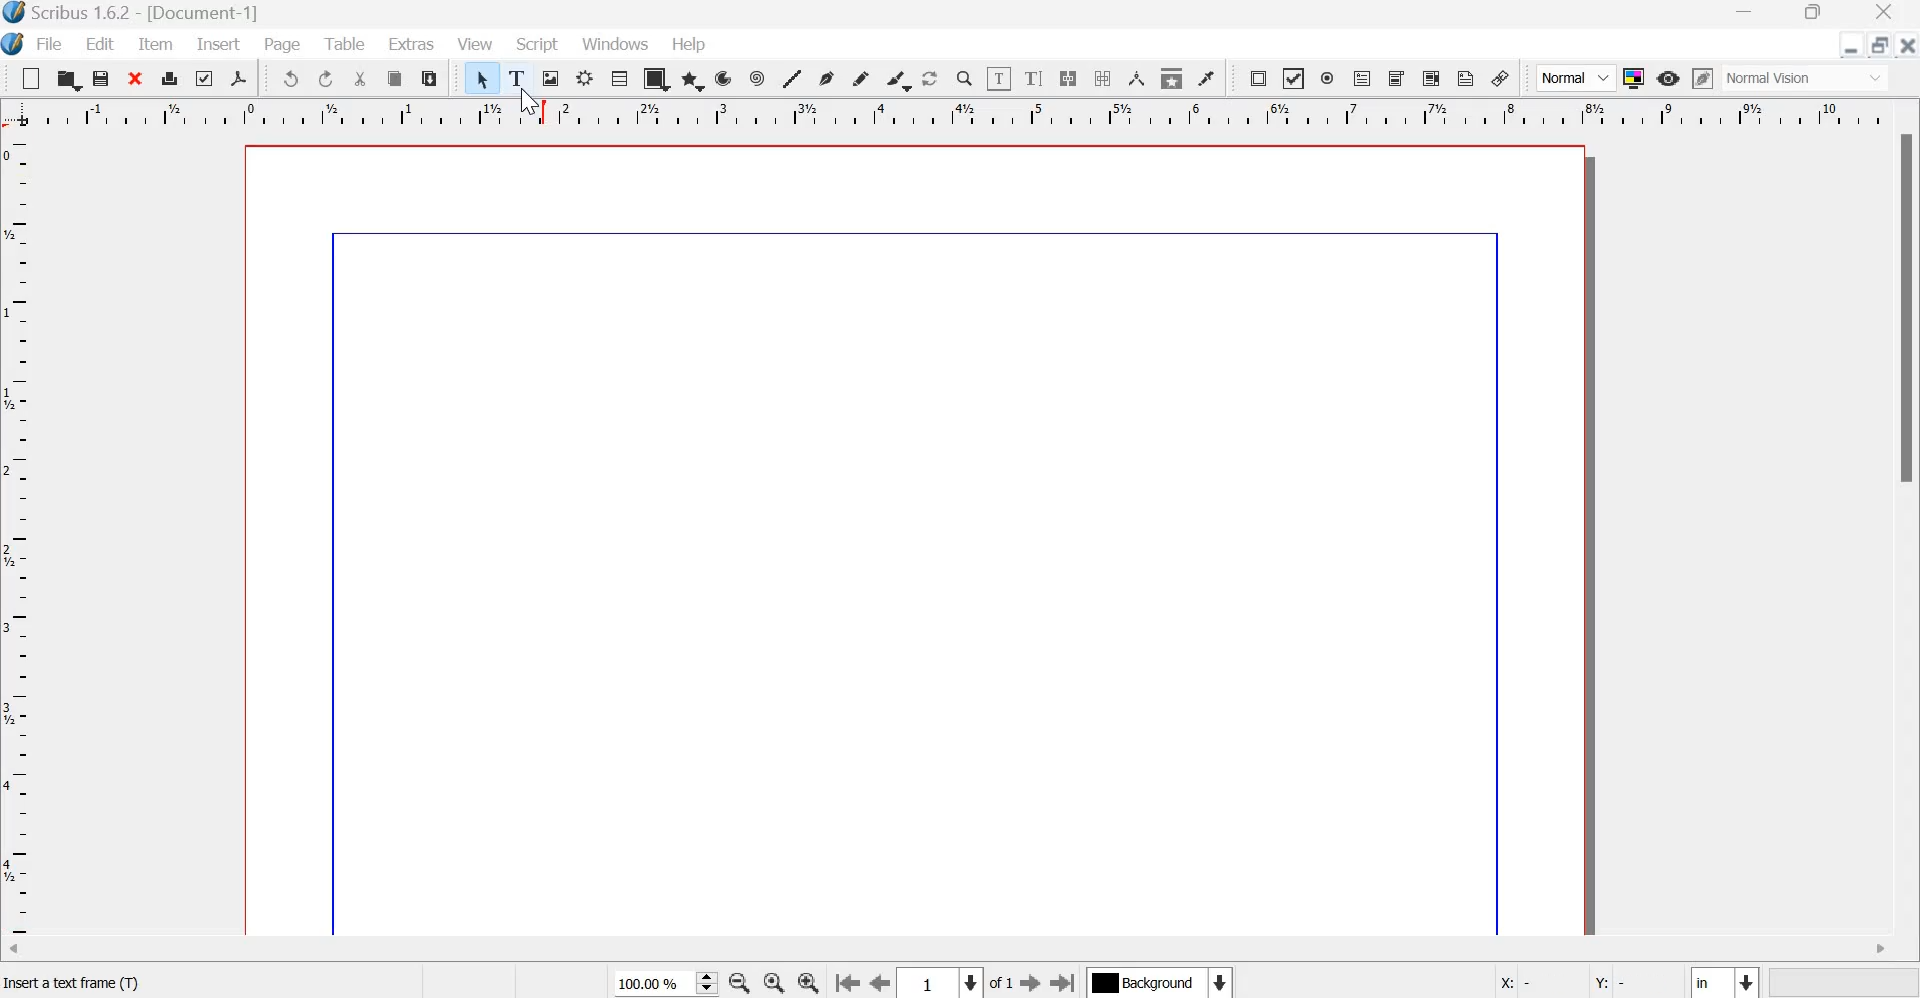 The height and width of the screenshot is (998, 1920). Describe the element at coordinates (918, 537) in the screenshot. I see `page` at that location.